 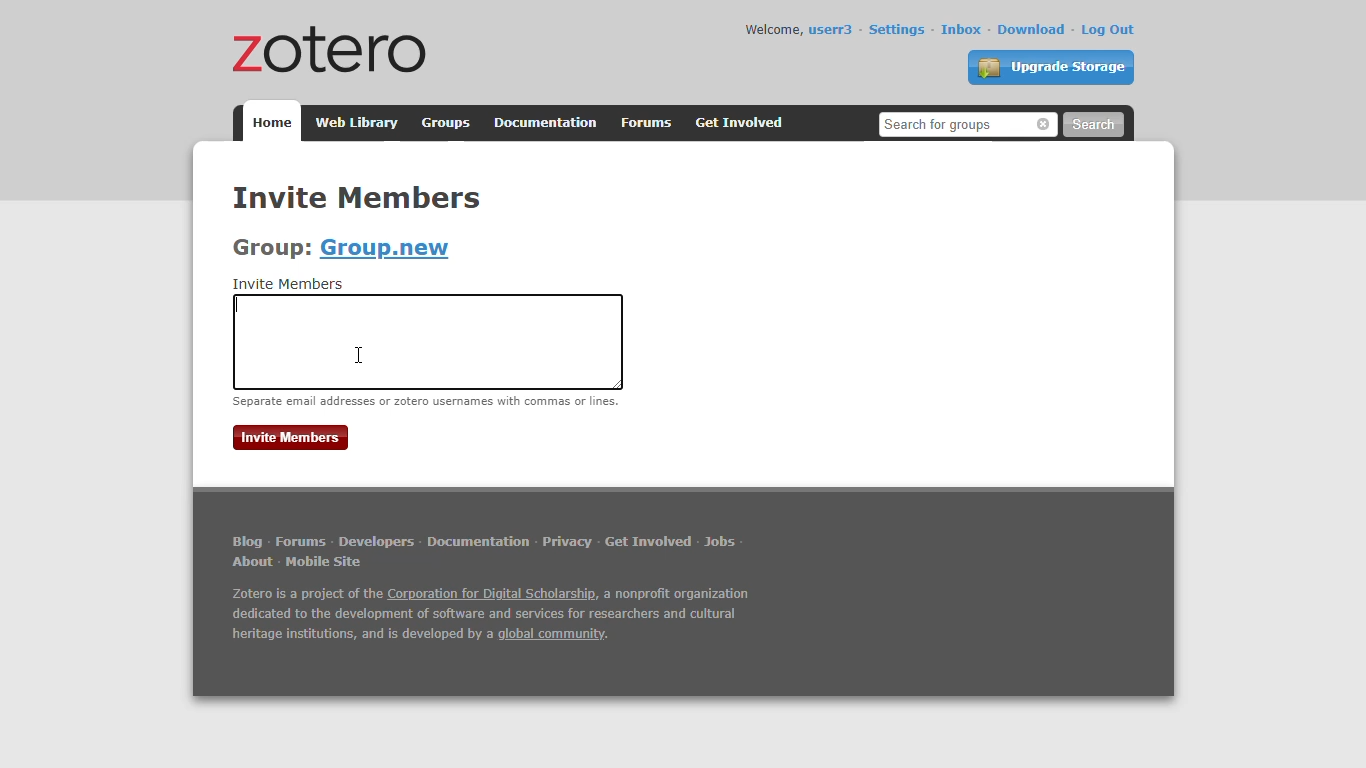 I want to click on invite members, so click(x=290, y=284).